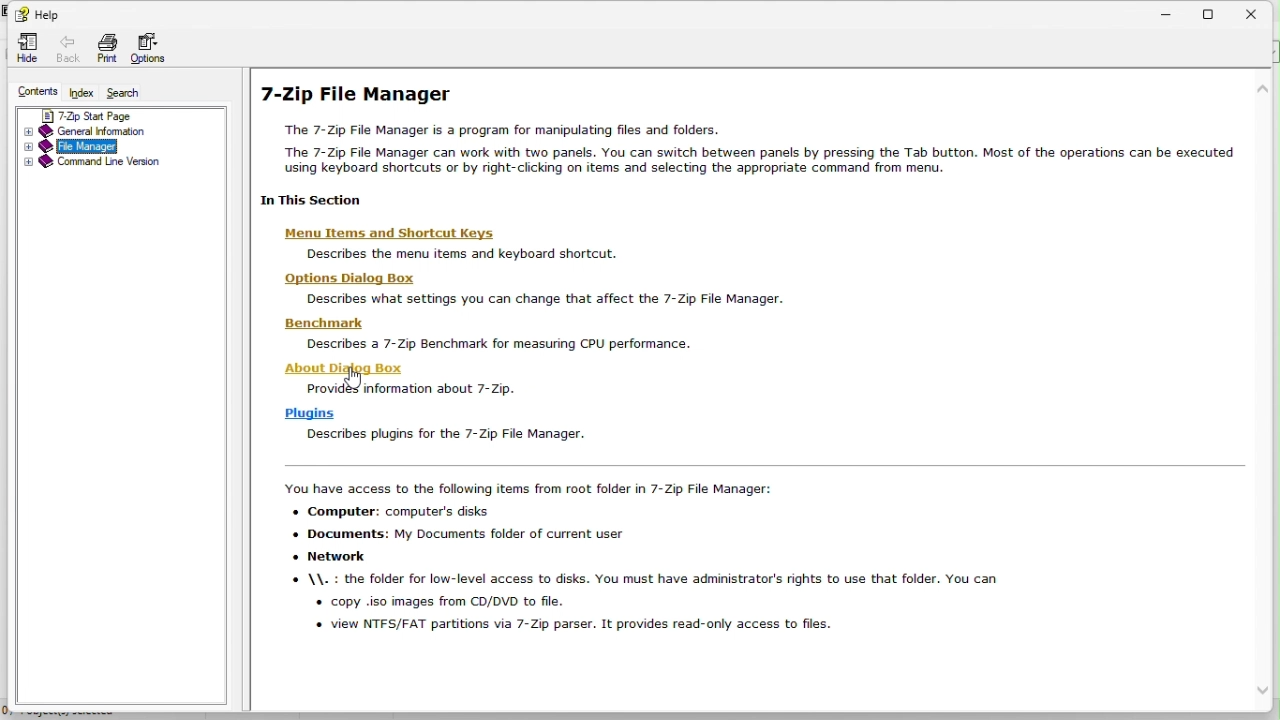  Describe the element at coordinates (131, 91) in the screenshot. I see `Search` at that location.